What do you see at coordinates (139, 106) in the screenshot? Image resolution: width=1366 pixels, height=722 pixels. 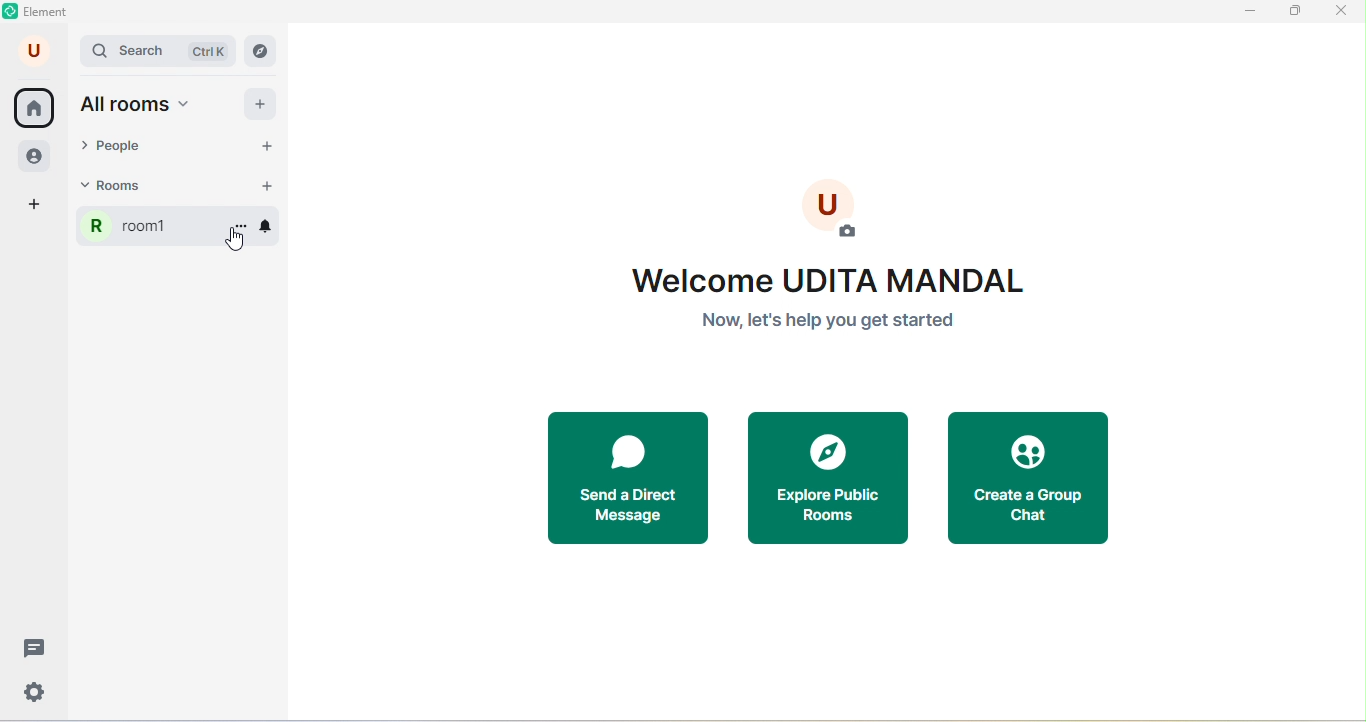 I see `all rooms` at bounding box center [139, 106].